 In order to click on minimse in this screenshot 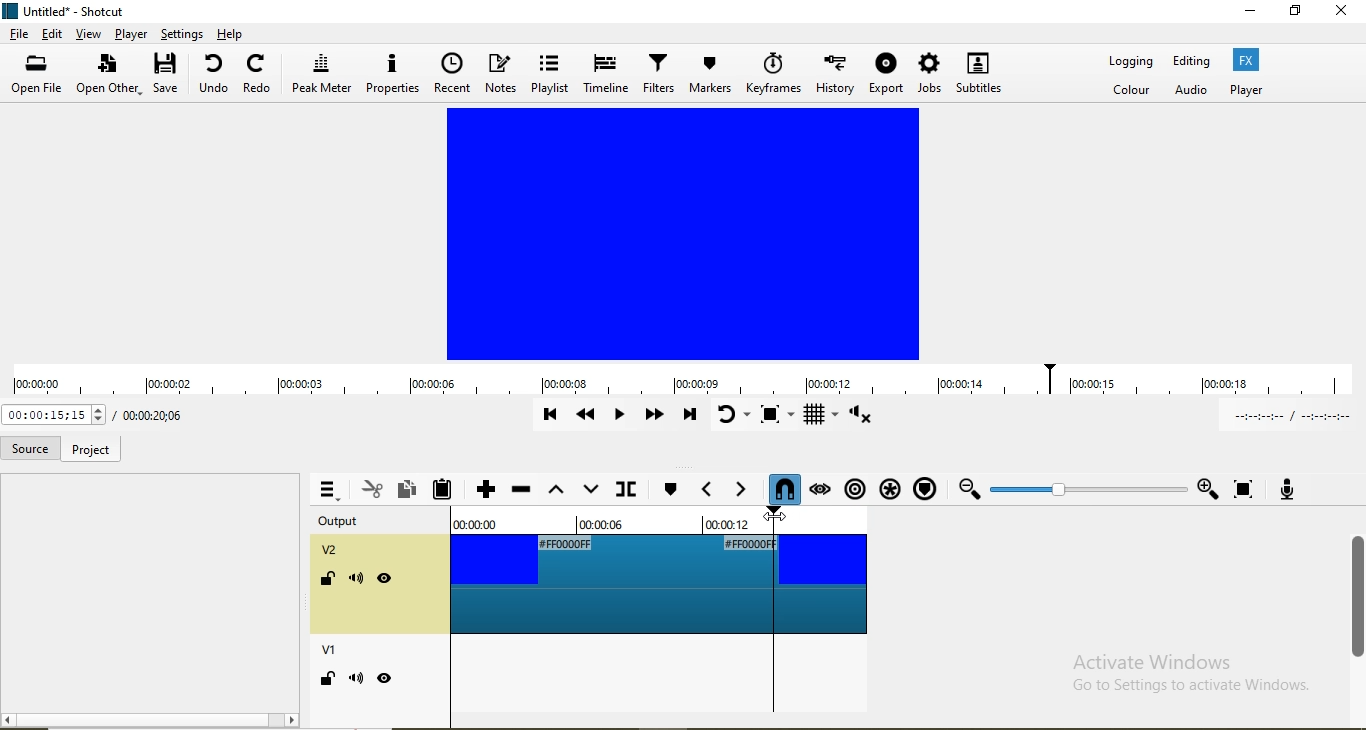, I will do `click(1250, 14)`.